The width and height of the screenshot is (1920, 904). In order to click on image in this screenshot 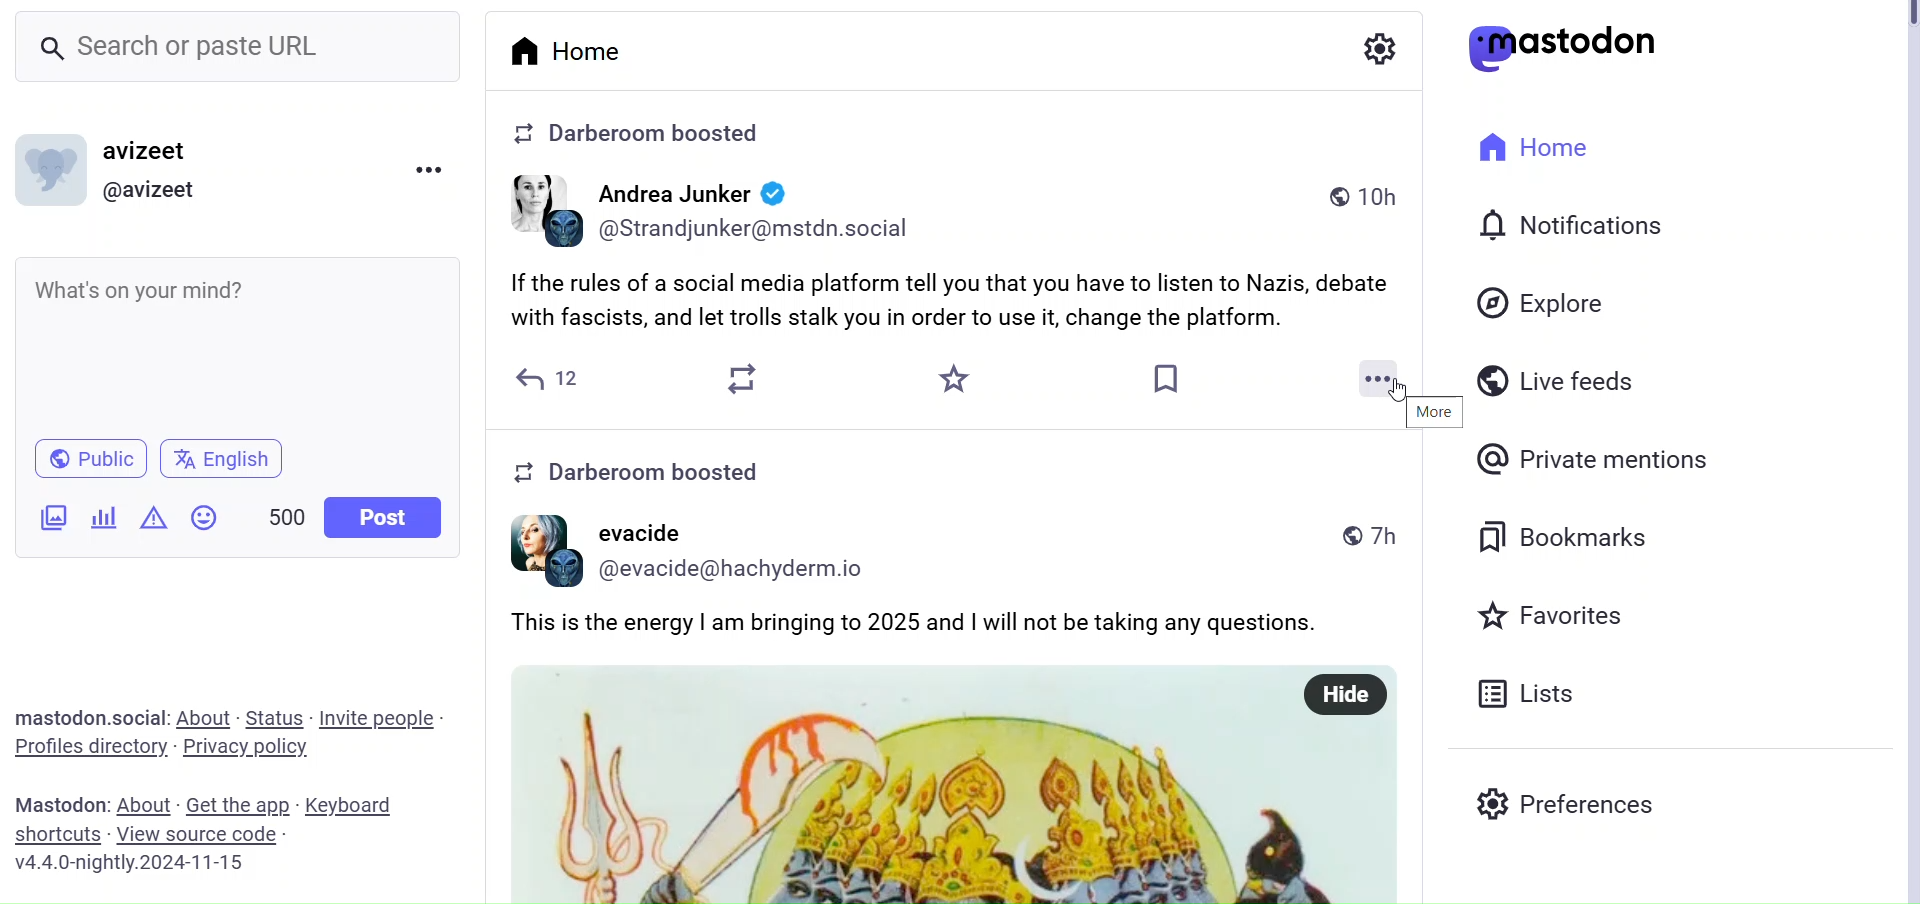, I will do `click(965, 809)`.